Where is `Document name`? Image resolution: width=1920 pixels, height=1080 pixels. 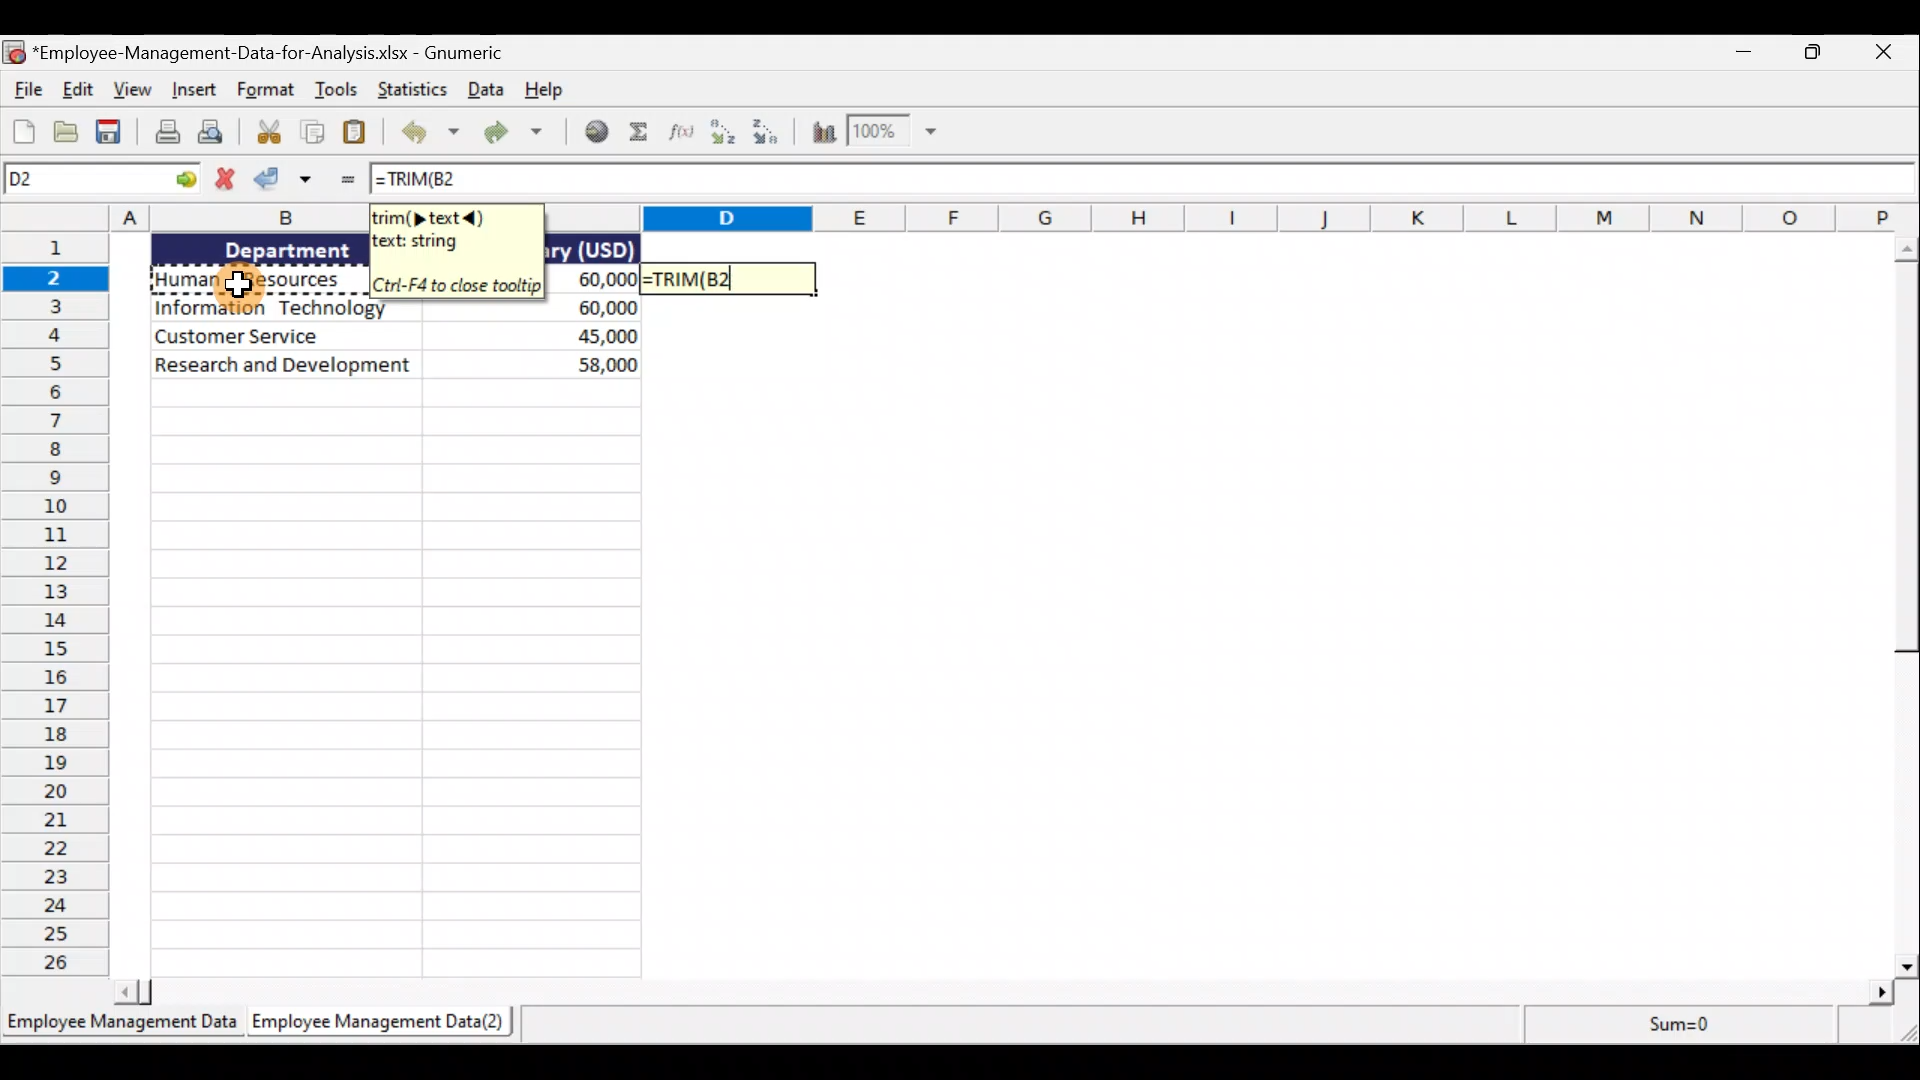 Document name is located at coordinates (289, 49).